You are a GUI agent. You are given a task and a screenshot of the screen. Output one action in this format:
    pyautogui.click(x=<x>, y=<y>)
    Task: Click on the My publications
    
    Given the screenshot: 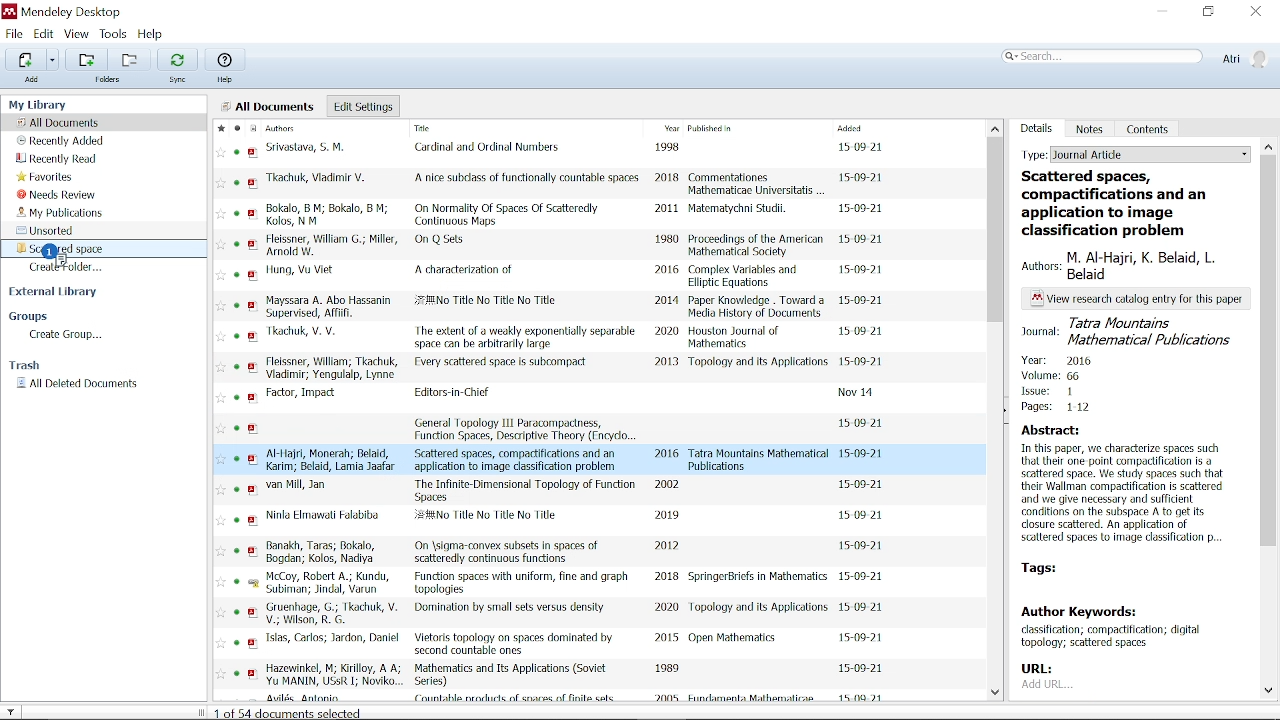 What is the action you would take?
    pyautogui.click(x=59, y=212)
    